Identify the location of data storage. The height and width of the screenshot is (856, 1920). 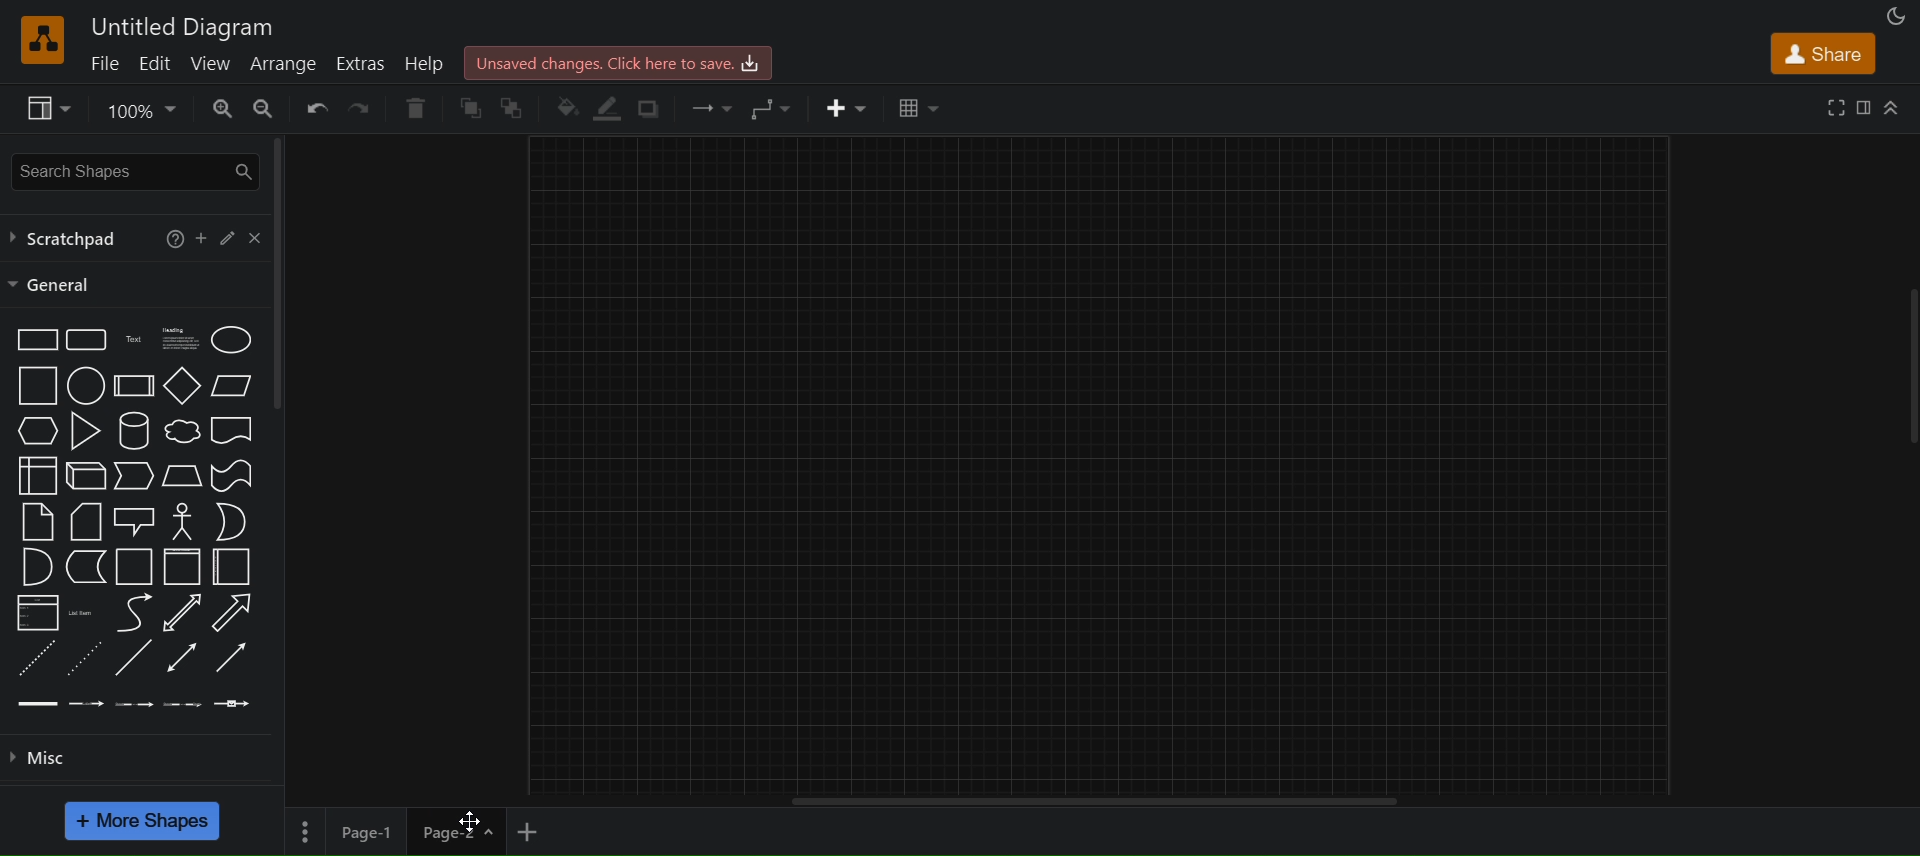
(84, 567).